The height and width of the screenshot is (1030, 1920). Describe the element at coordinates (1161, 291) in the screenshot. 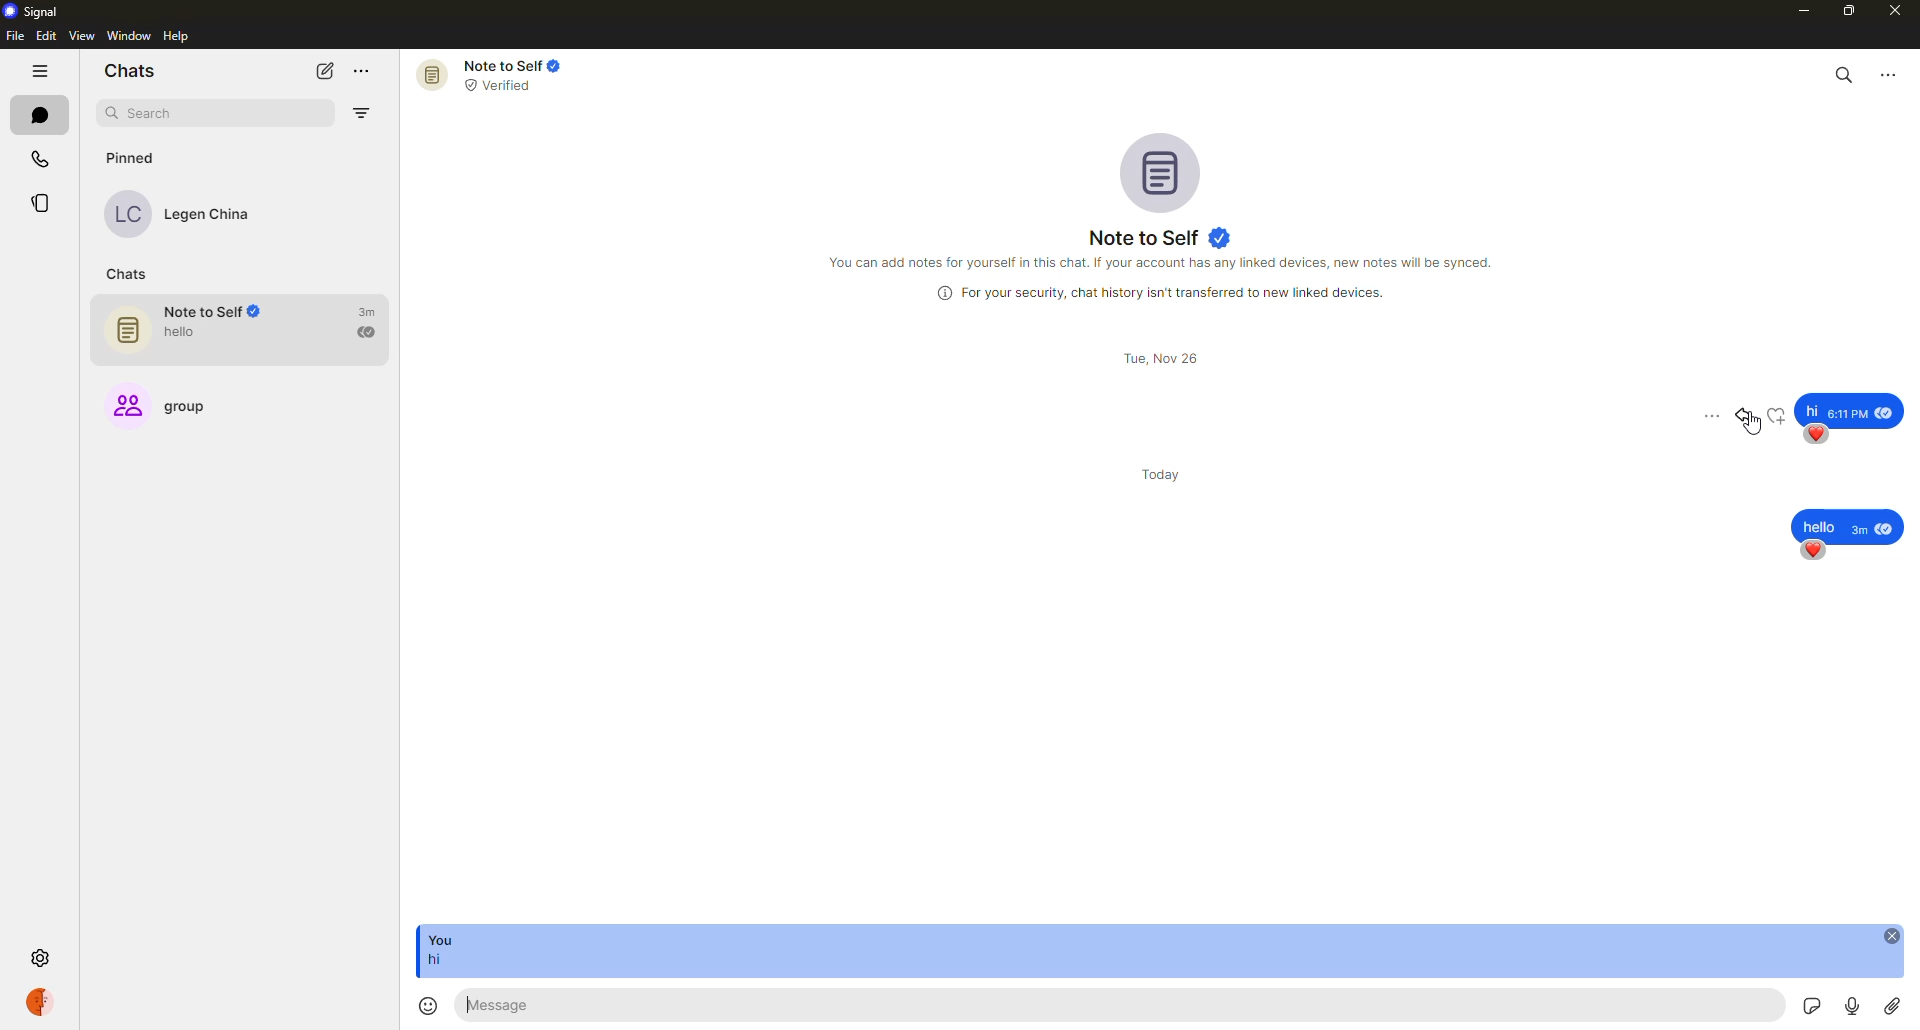

I see `info` at that location.